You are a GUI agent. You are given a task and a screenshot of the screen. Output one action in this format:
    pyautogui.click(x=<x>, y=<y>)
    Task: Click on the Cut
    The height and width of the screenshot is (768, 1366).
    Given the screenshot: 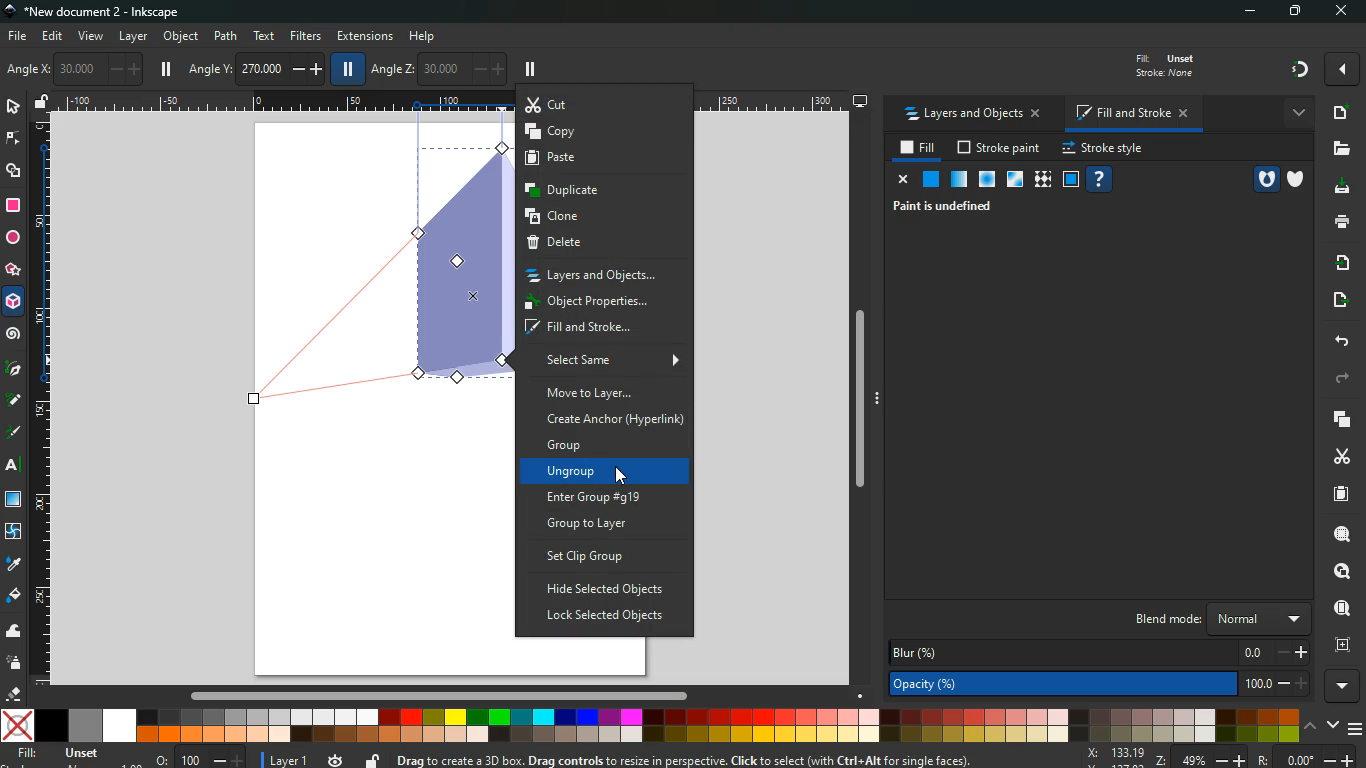 What is the action you would take?
    pyautogui.click(x=605, y=103)
    